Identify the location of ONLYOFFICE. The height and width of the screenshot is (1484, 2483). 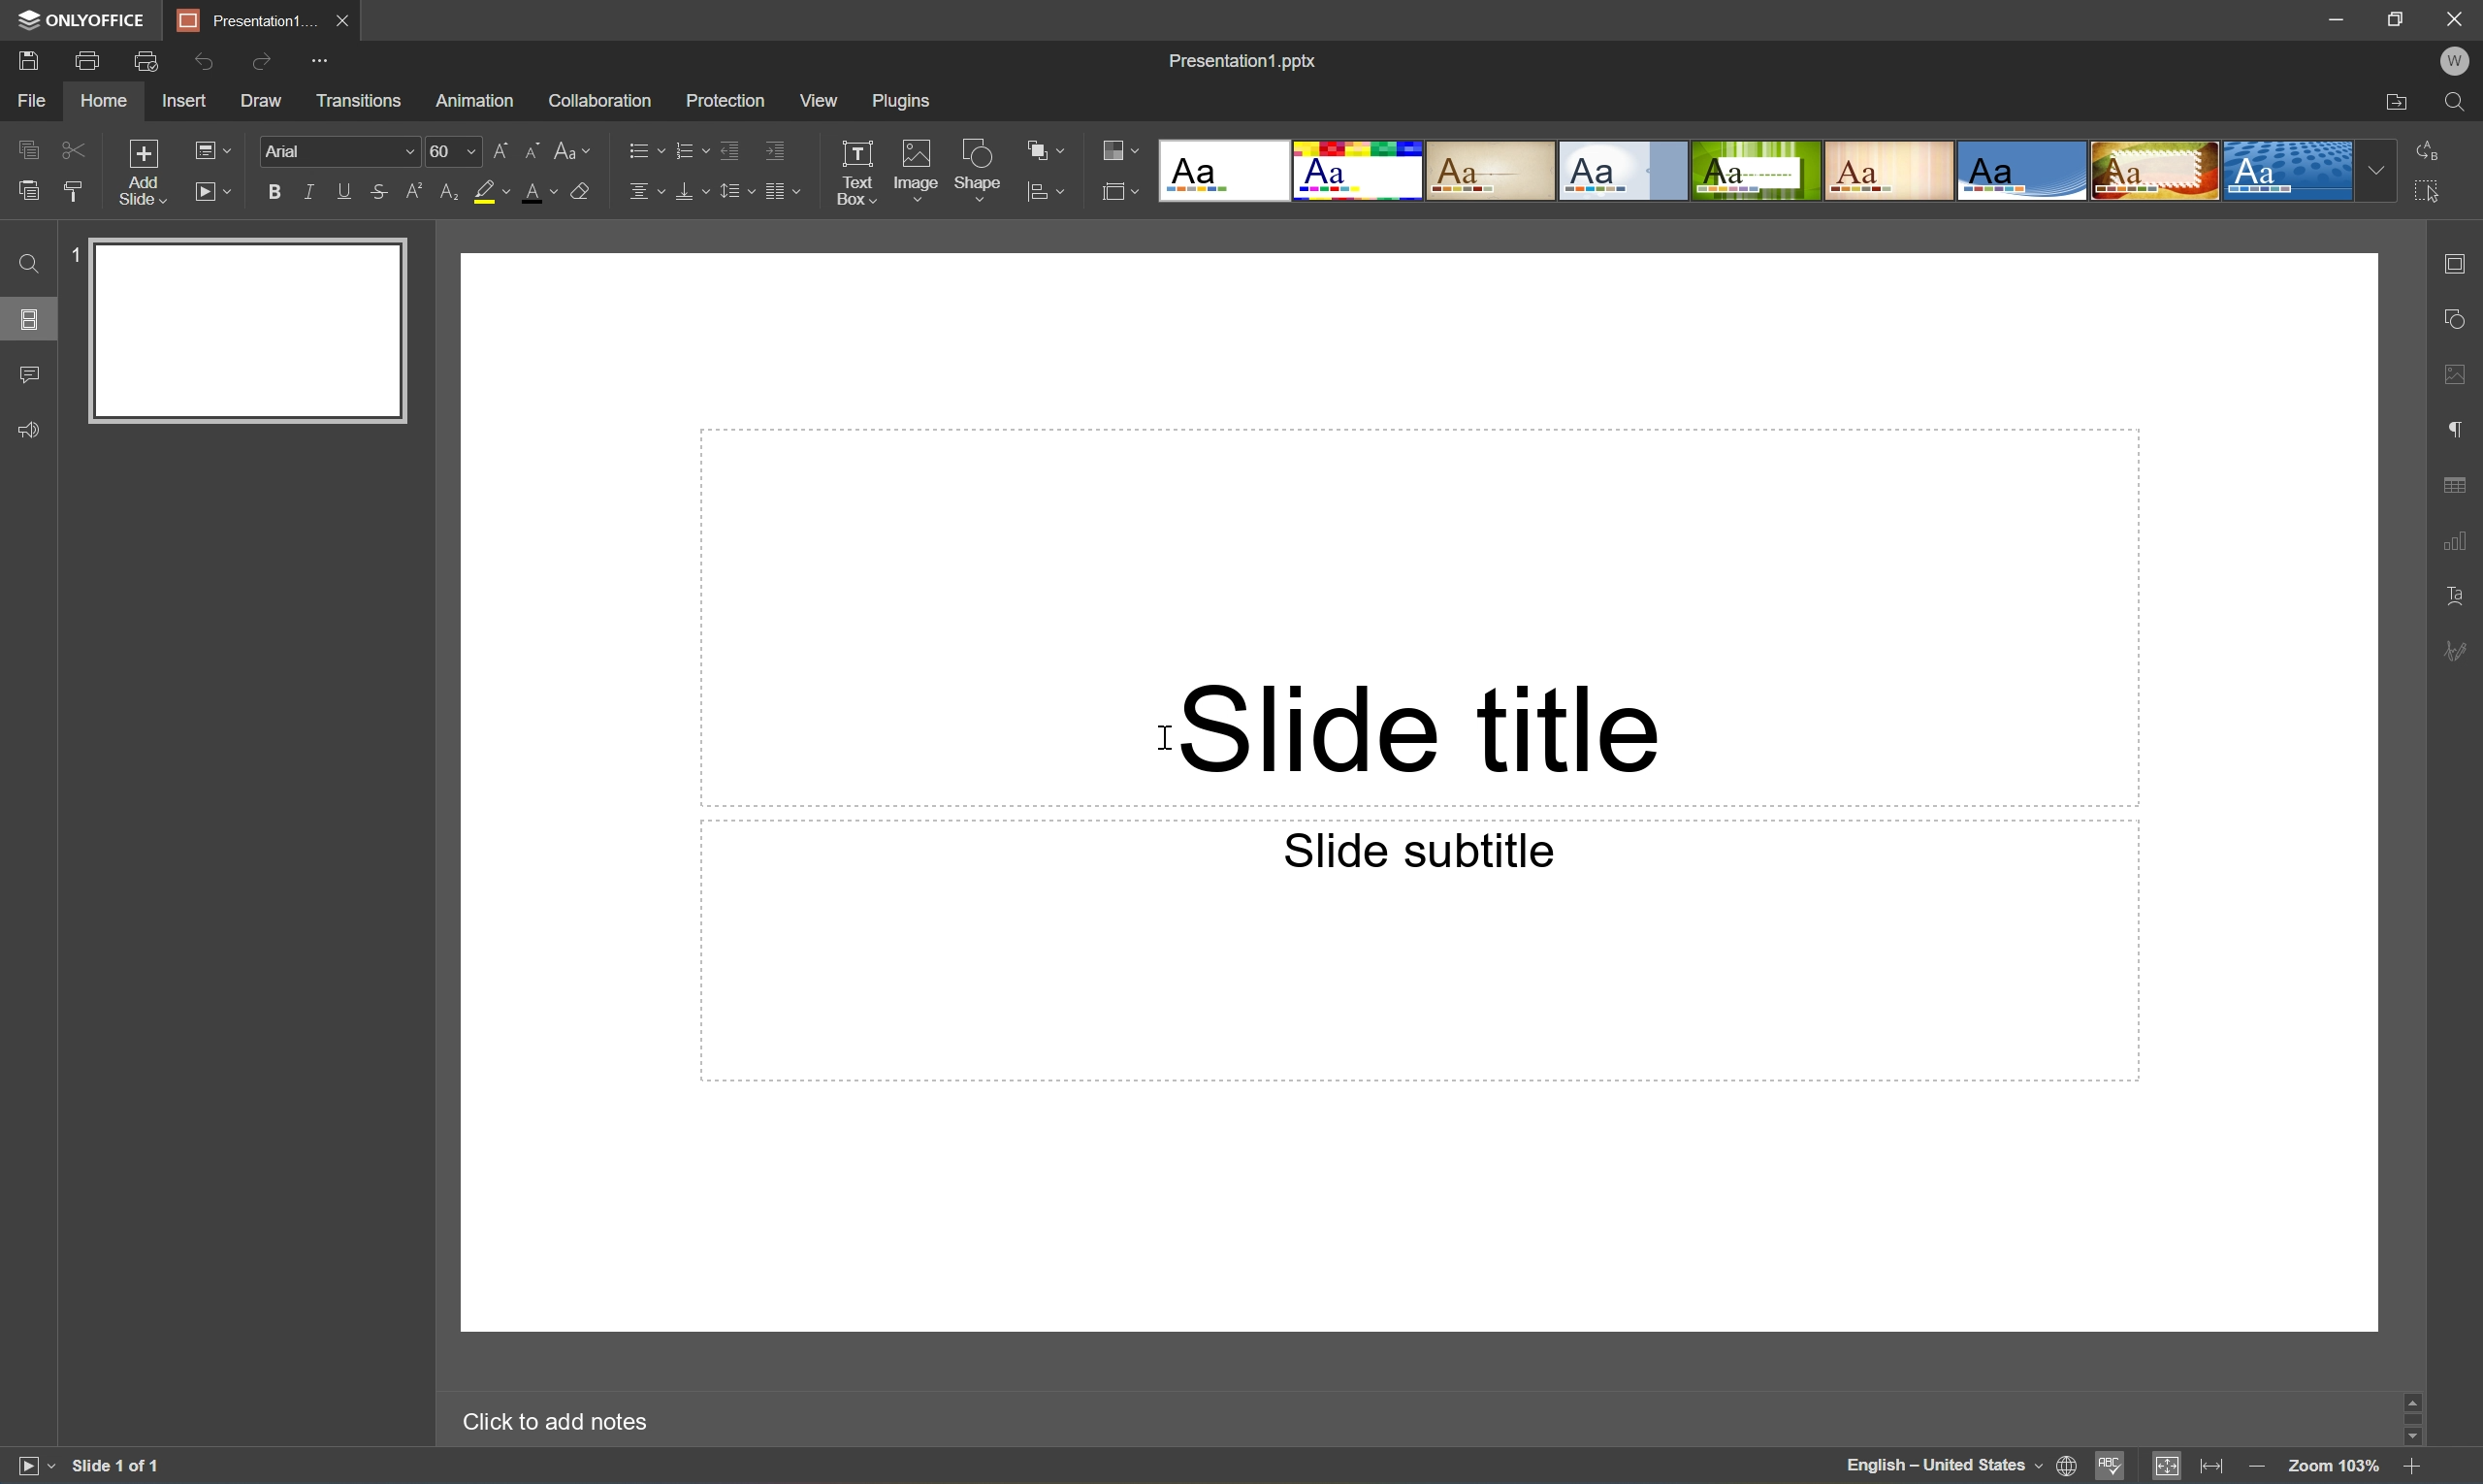
(81, 19).